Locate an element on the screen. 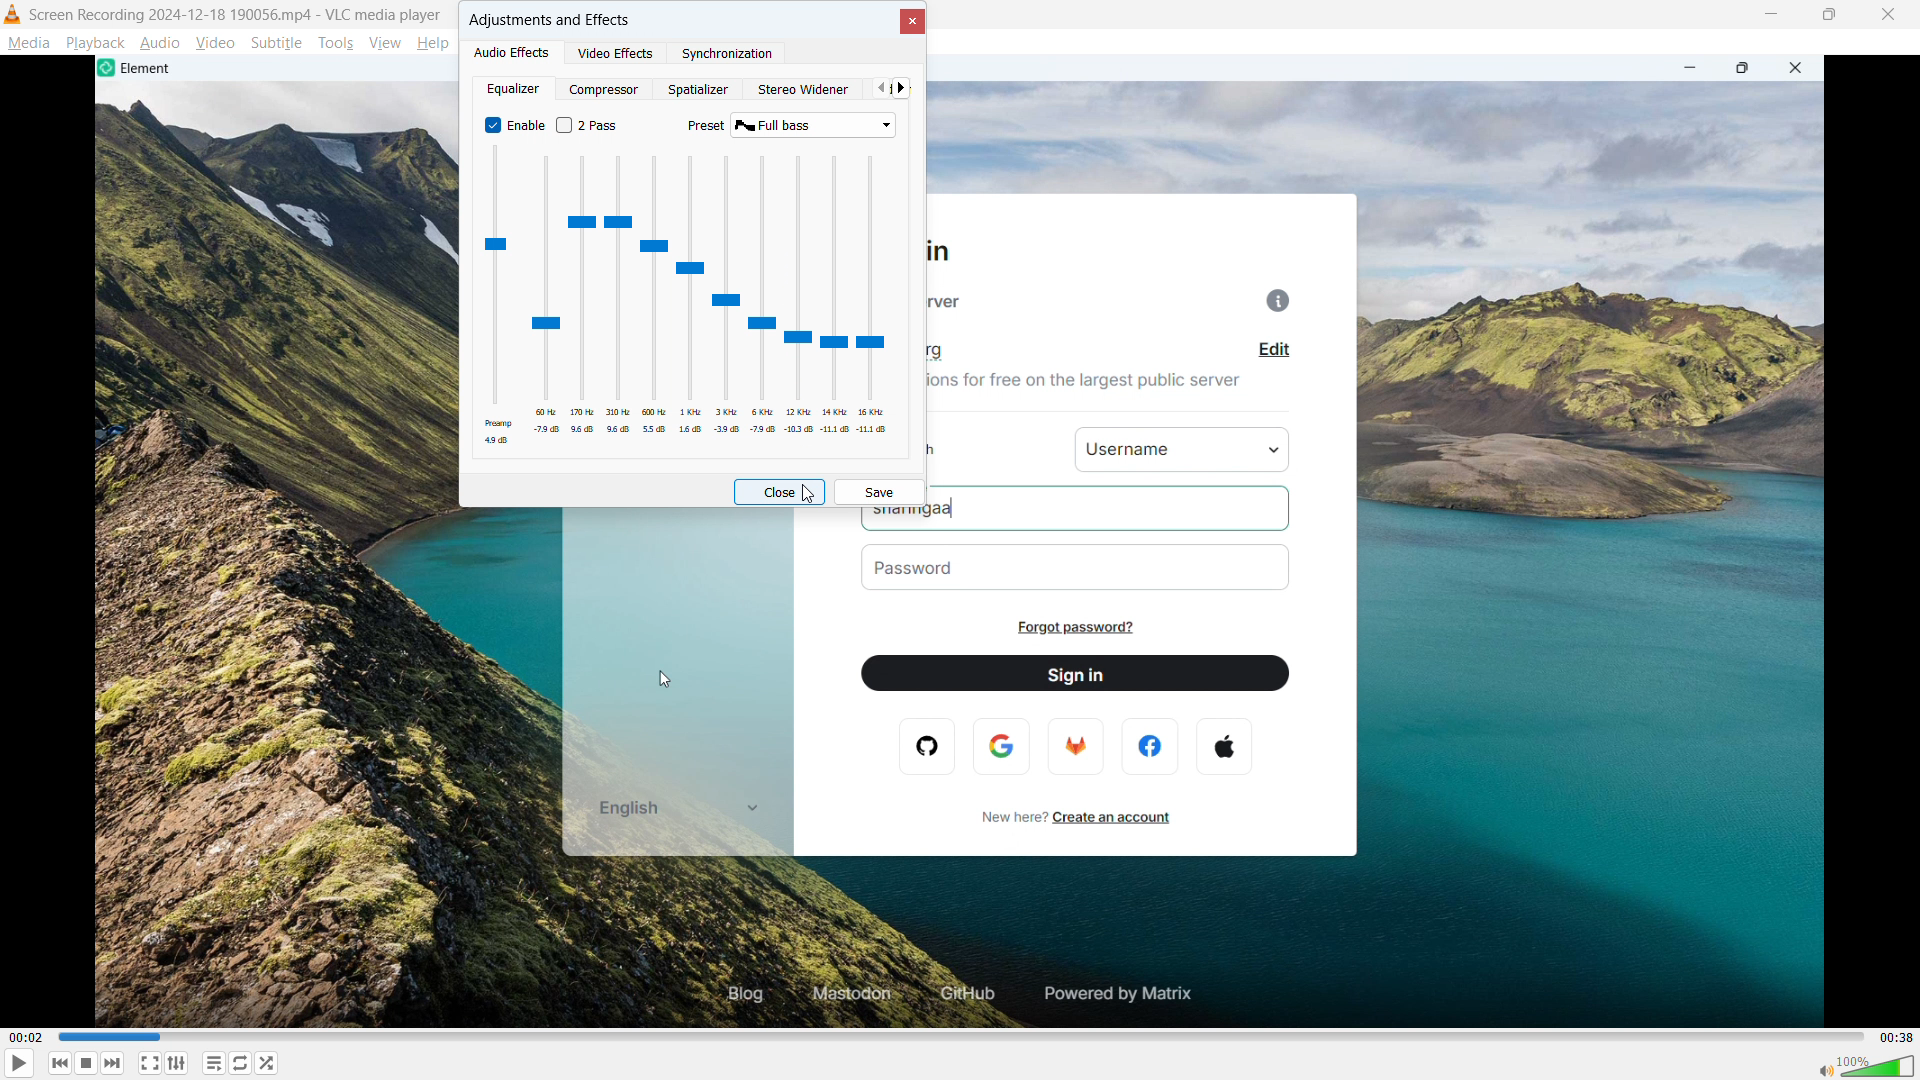 Image resolution: width=1920 pixels, height=1080 pixels. play  is located at coordinates (34, 1063).